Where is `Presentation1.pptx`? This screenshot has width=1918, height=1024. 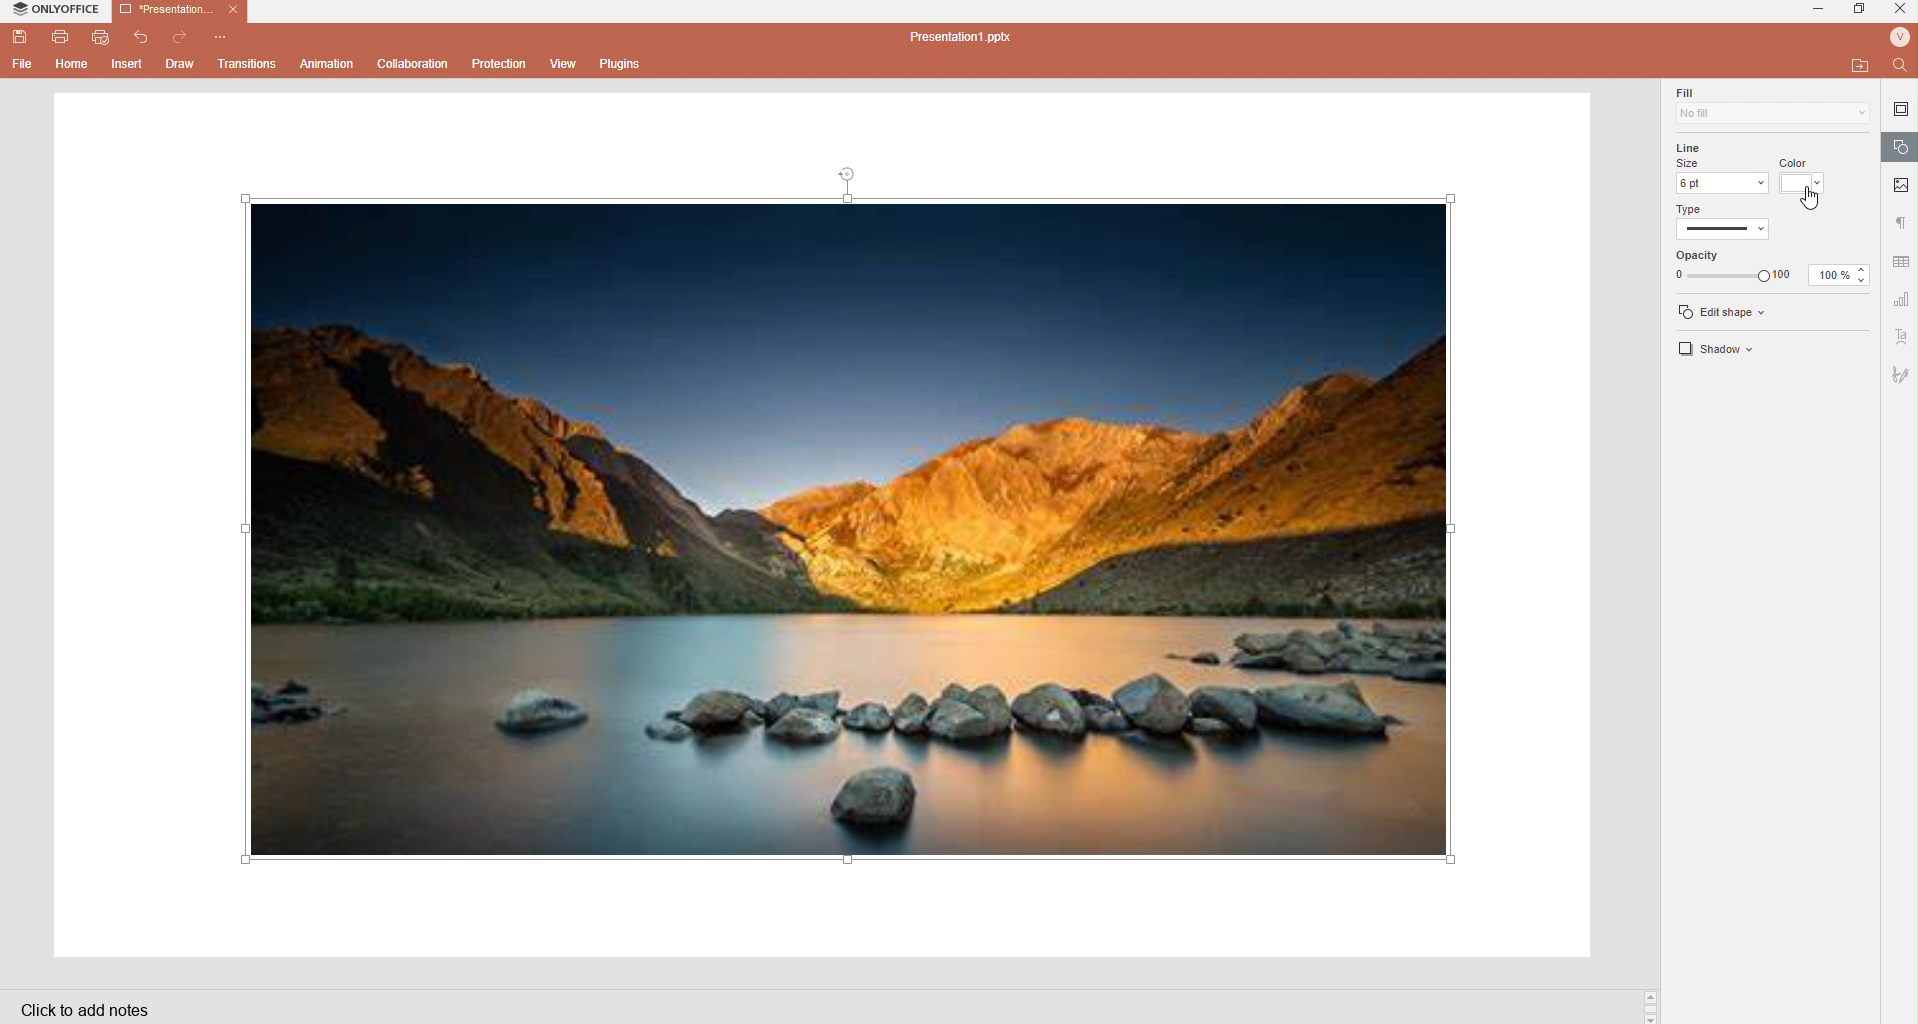
Presentation1.pptx is located at coordinates (964, 37).